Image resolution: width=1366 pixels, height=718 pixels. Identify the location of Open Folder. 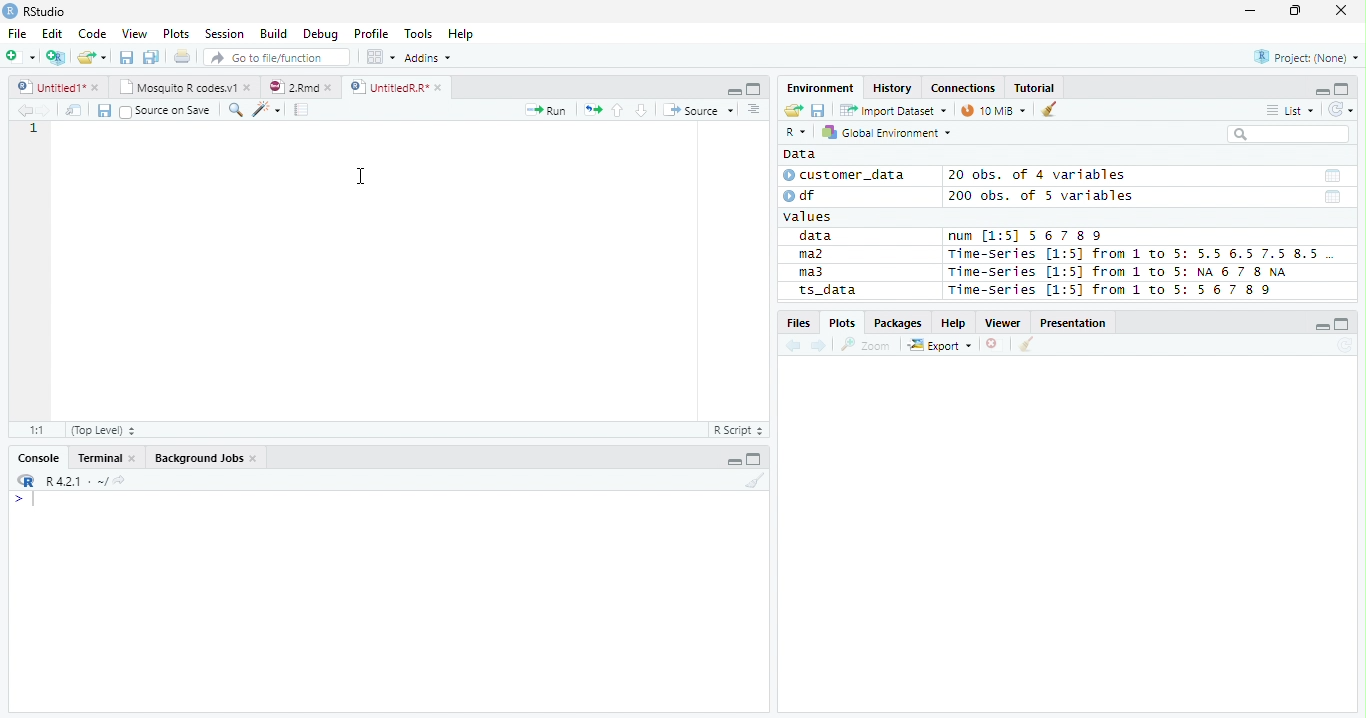
(93, 56).